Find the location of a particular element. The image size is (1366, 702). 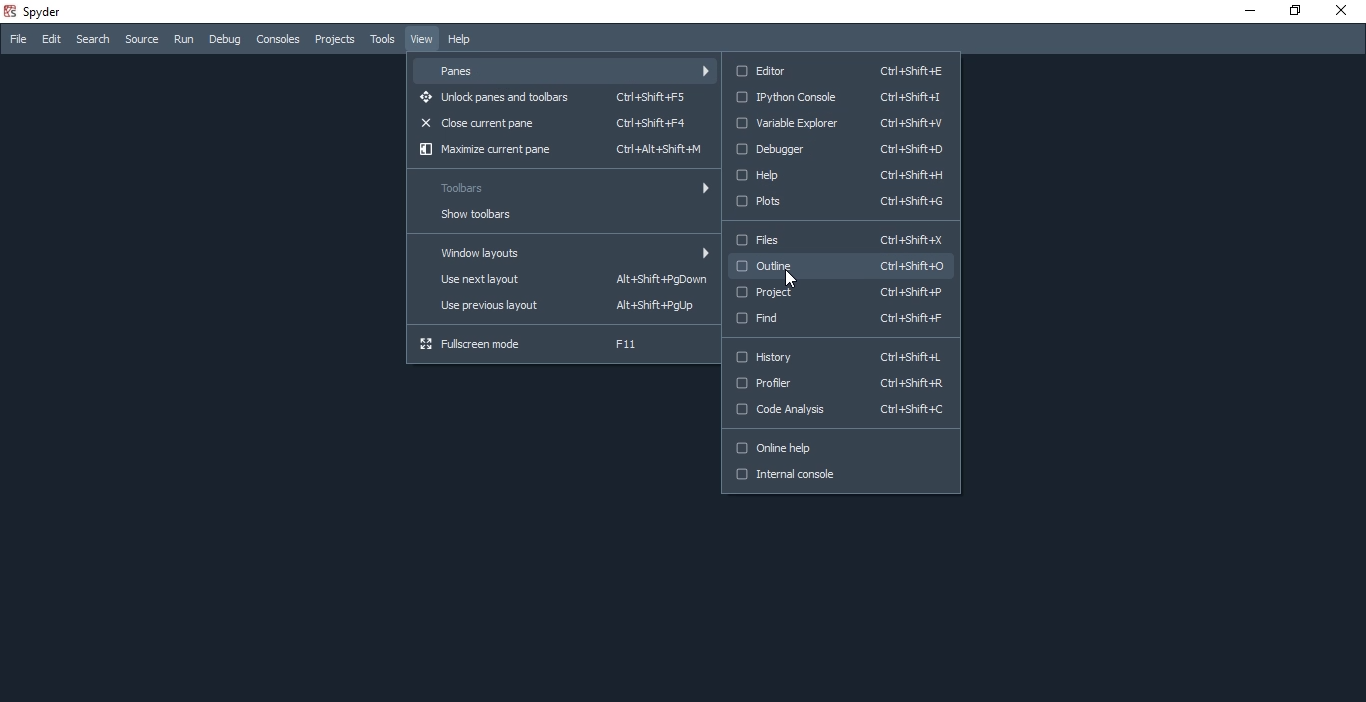

History is located at coordinates (839, 356).